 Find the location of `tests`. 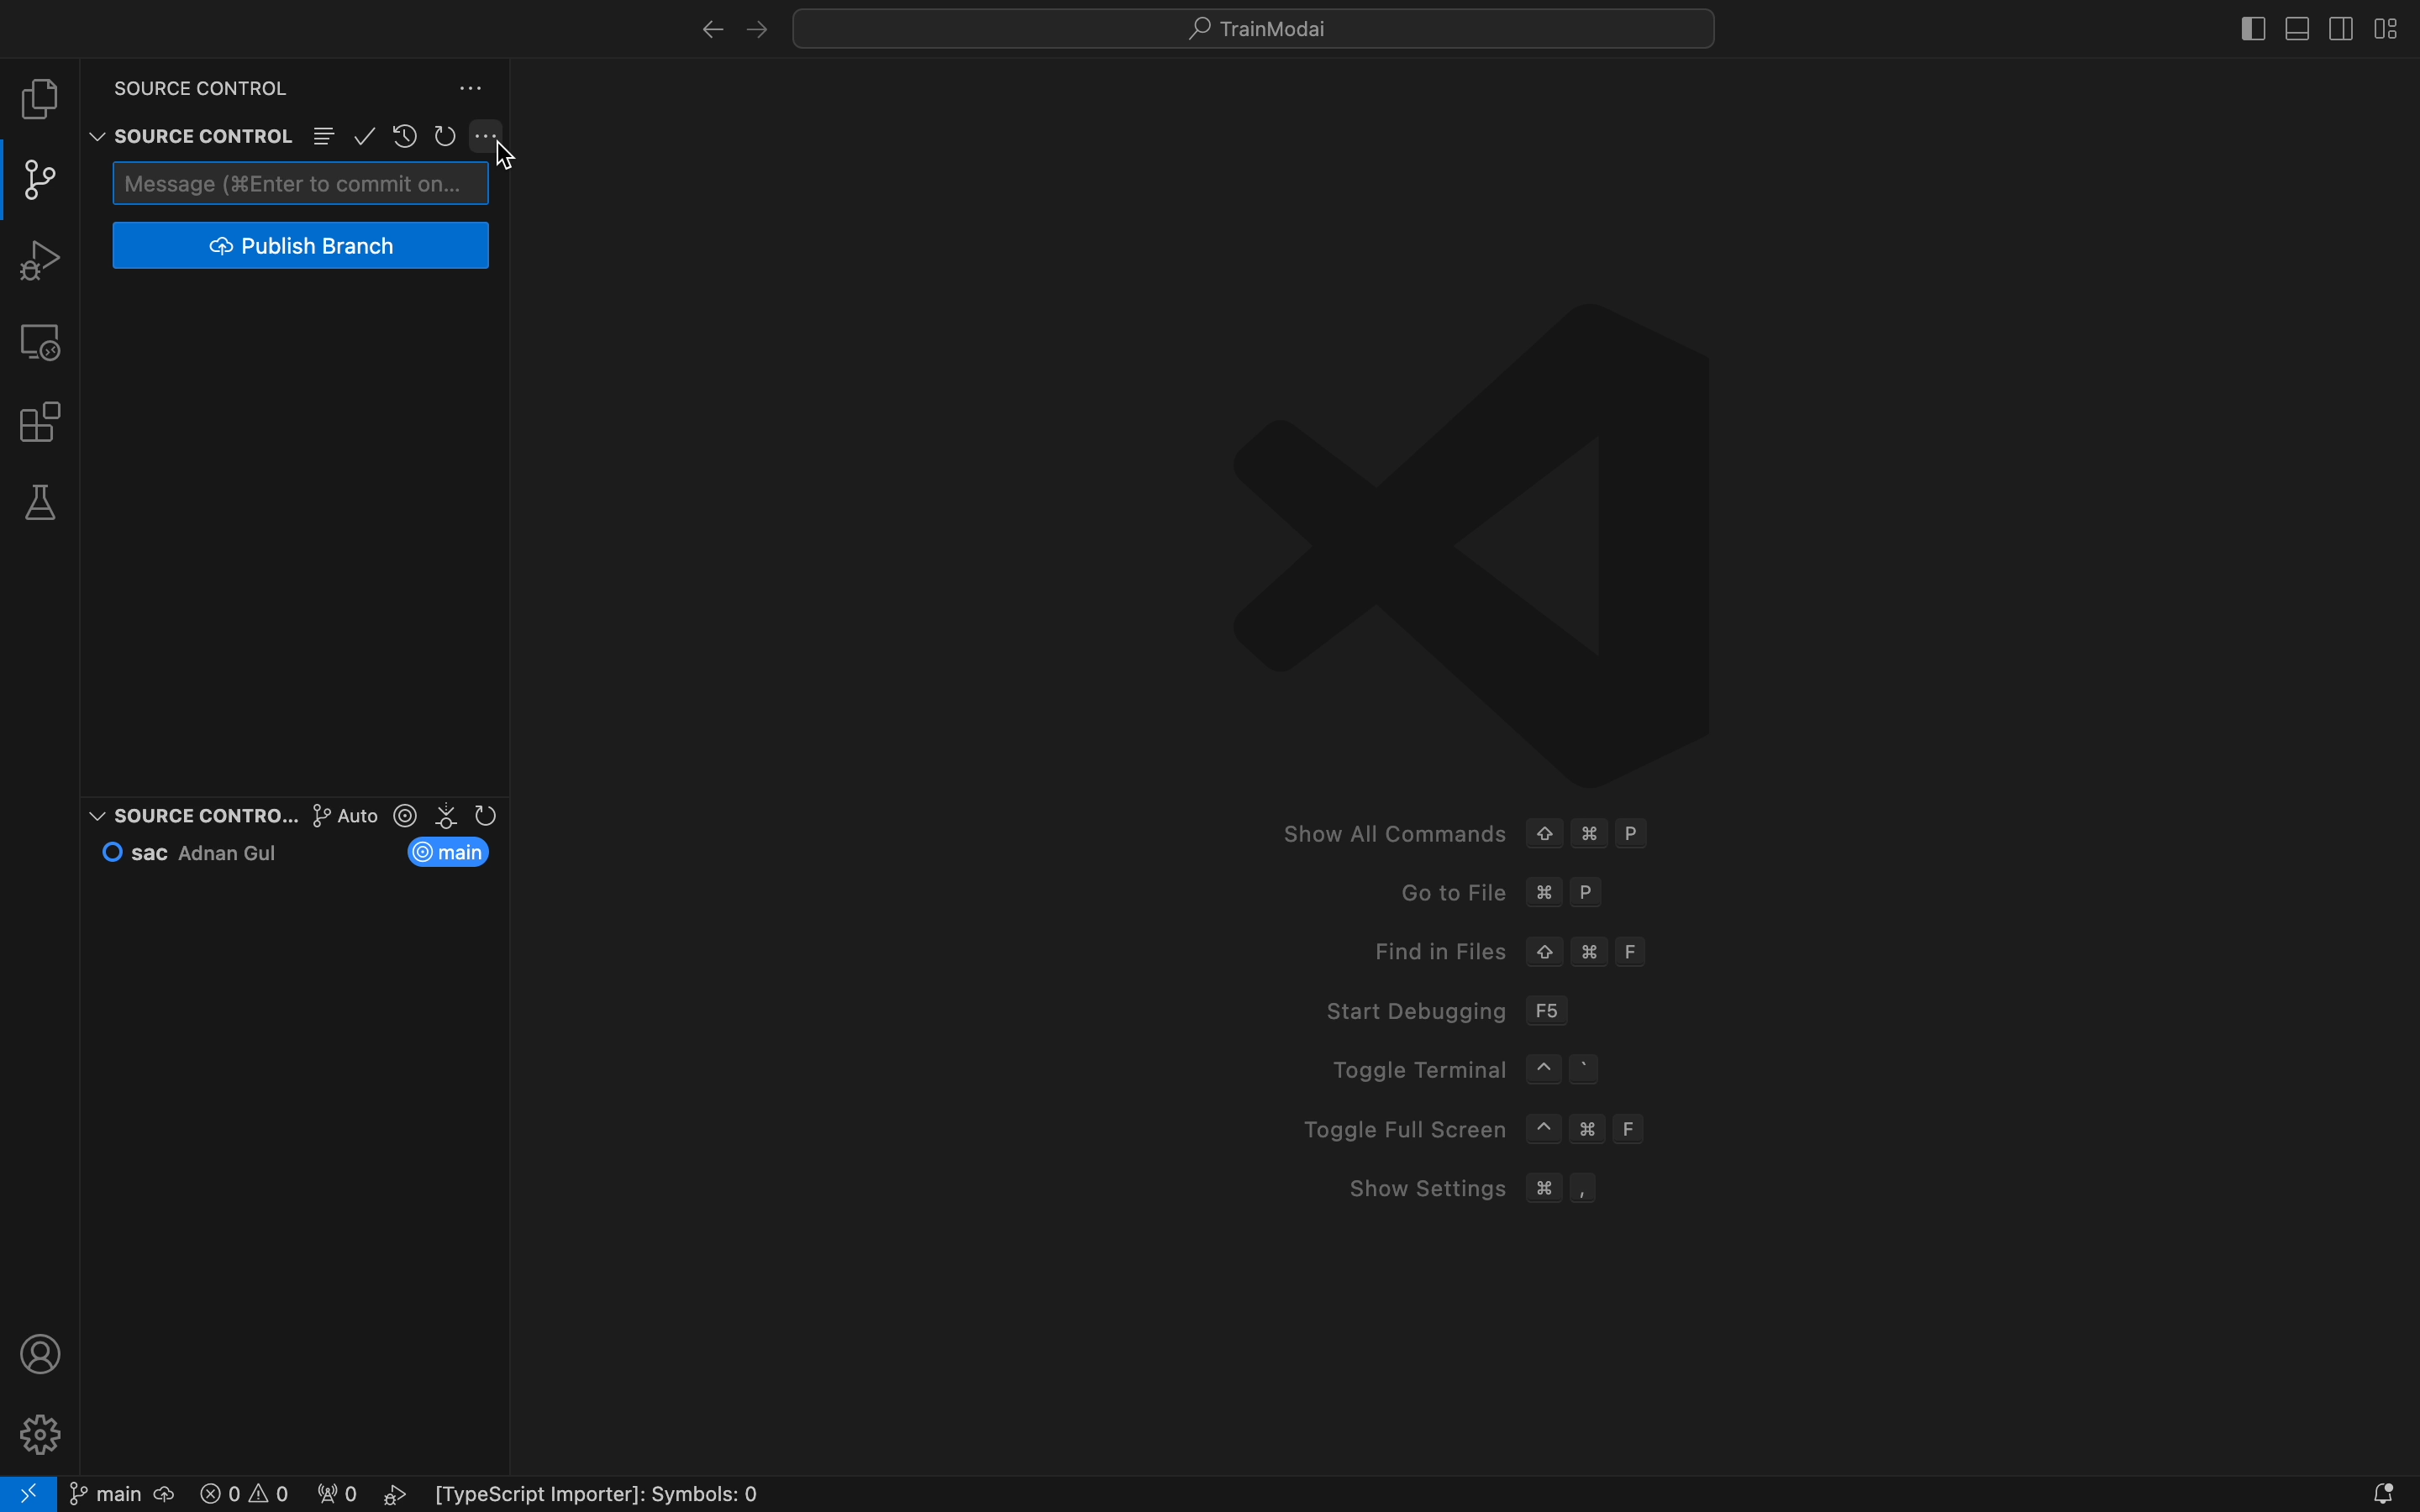

tests is located at coordinates (47, 504).